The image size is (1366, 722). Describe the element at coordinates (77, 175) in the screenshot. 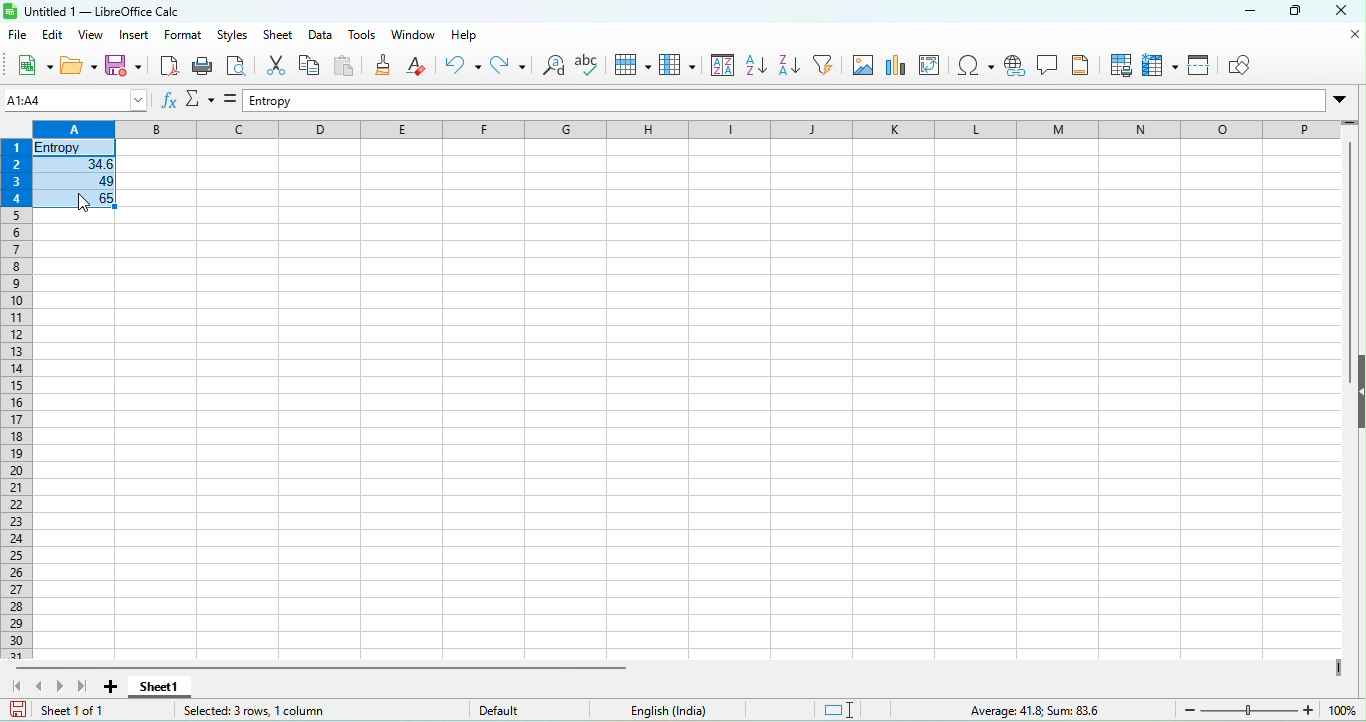

I see `selected cells` at that location.